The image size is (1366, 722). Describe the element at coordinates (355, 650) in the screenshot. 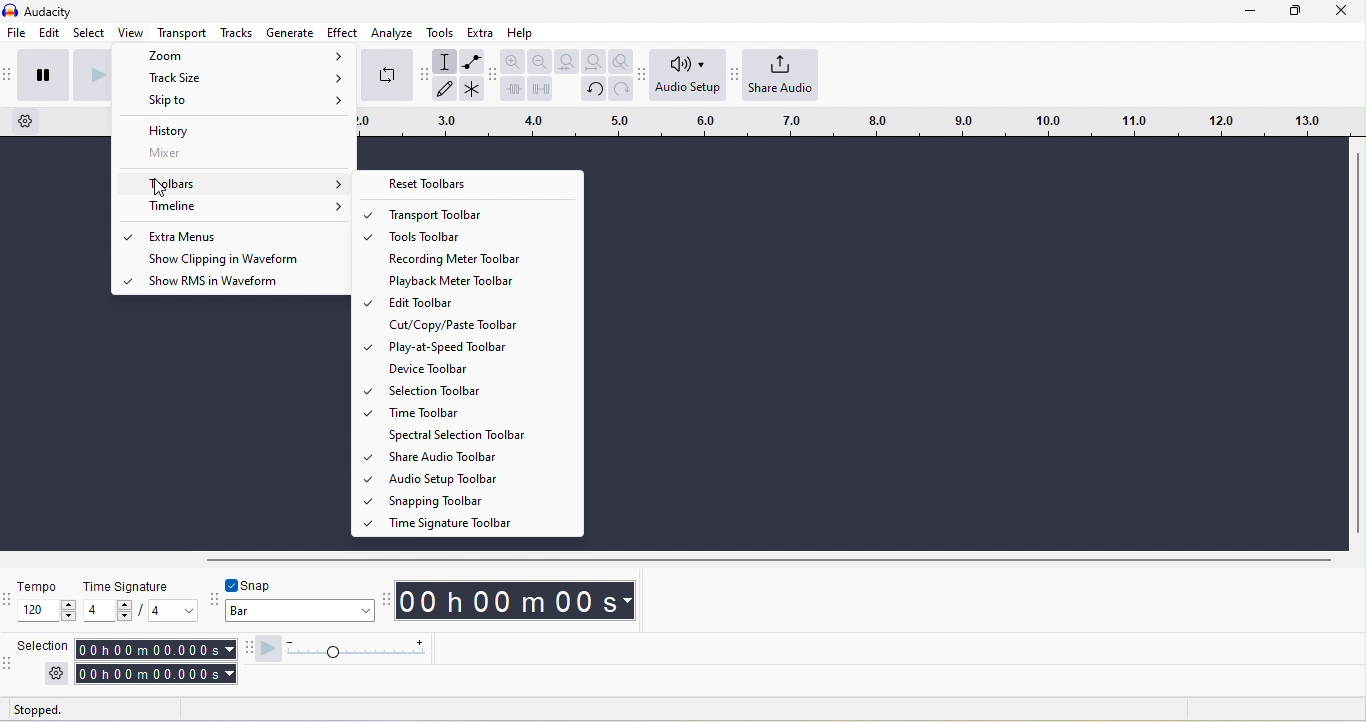

I see `playback speed` at that location.